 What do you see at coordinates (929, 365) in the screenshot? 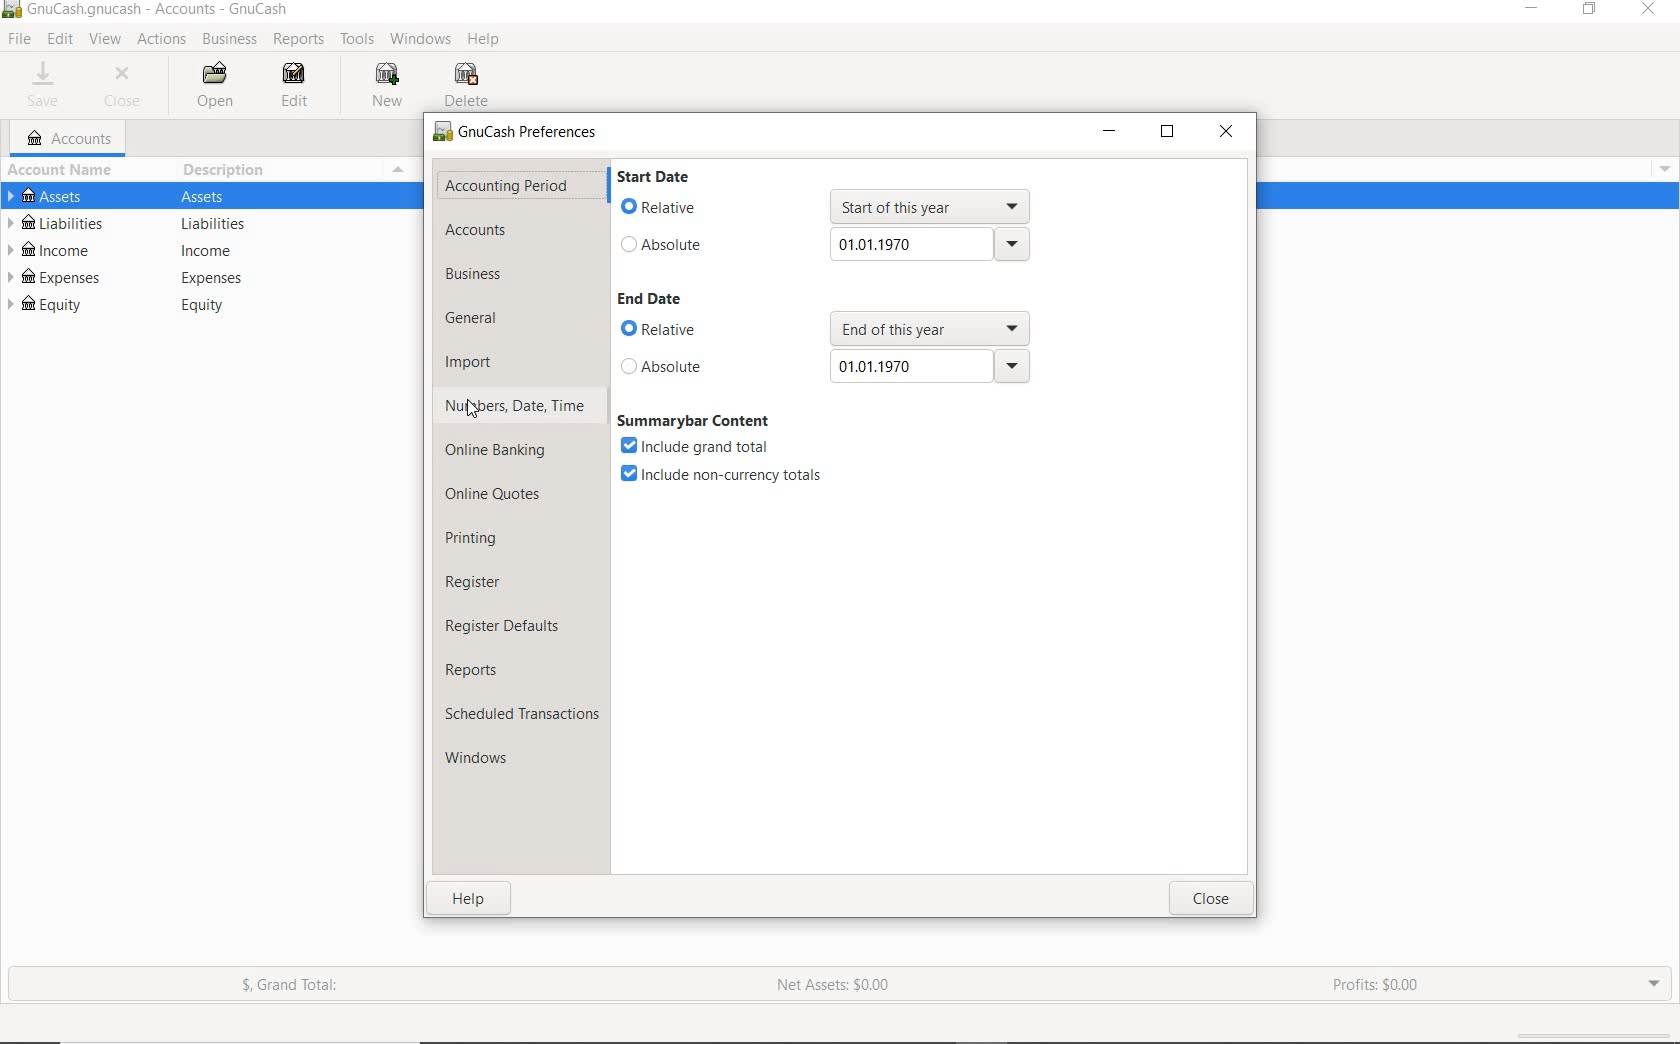
I see `date` at bounding box center [929, 365].